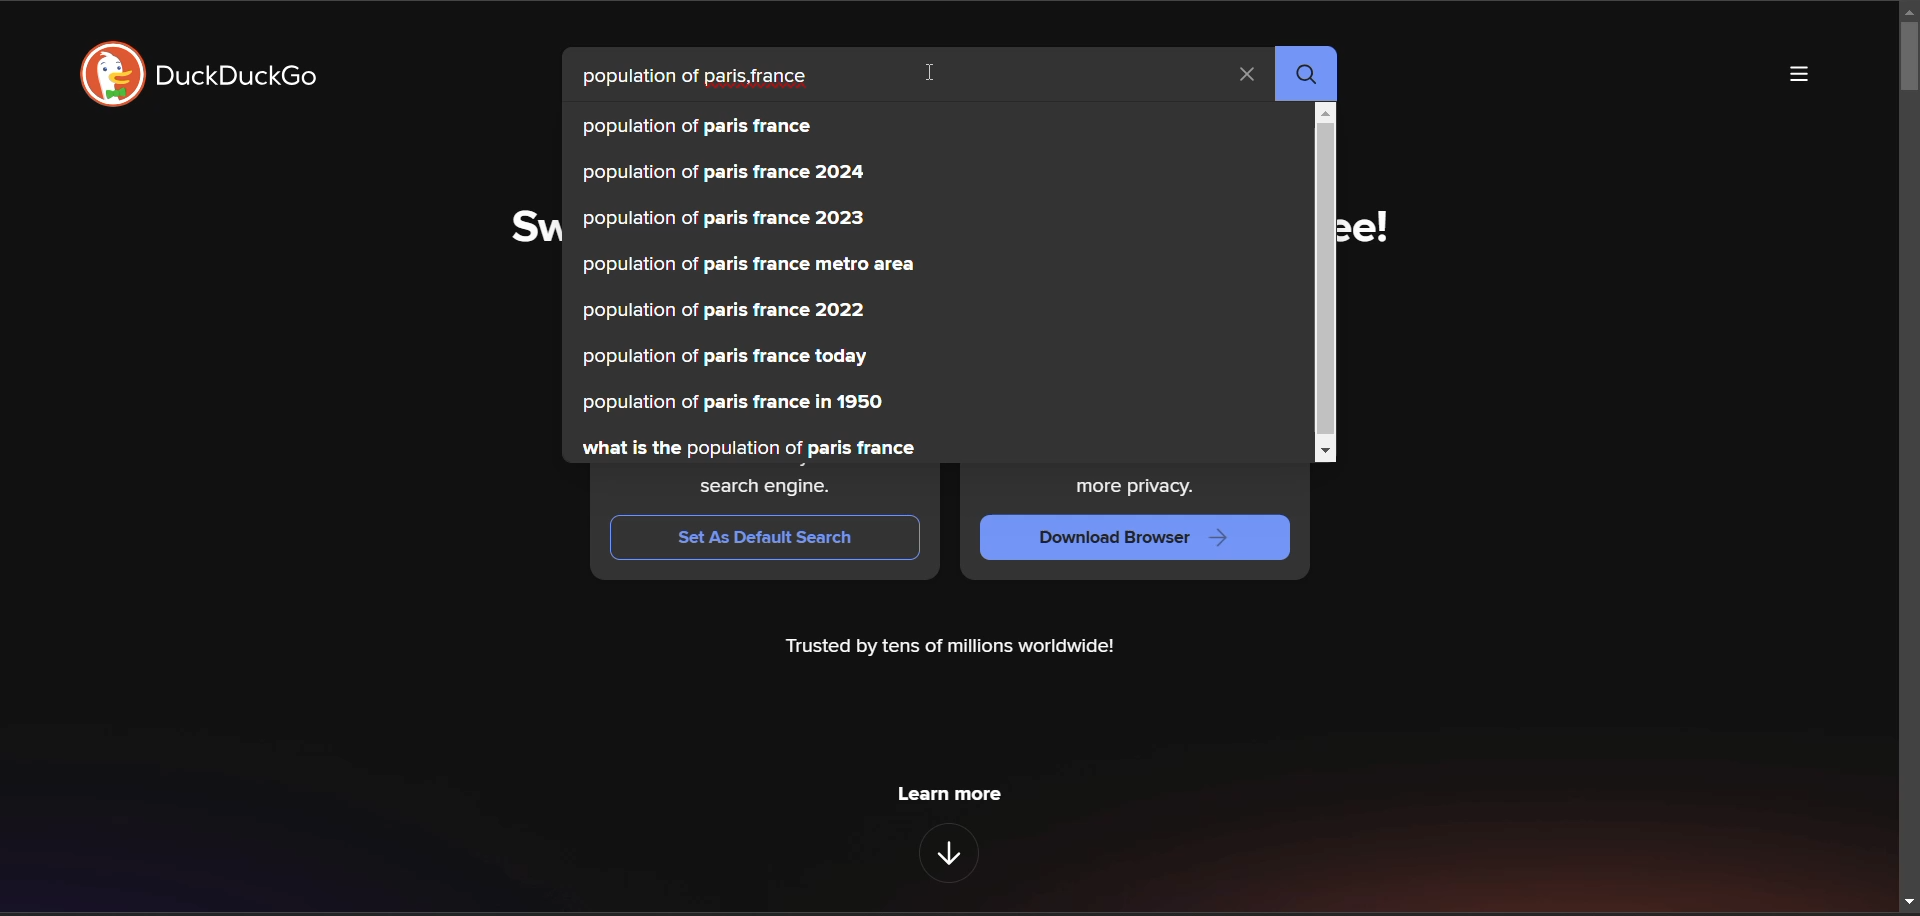 This screenshot has width=1920, height=916. What do you see at coordinates (929, 71) in the screenshot?
I see `cursor` at bounding box center [929, 71].